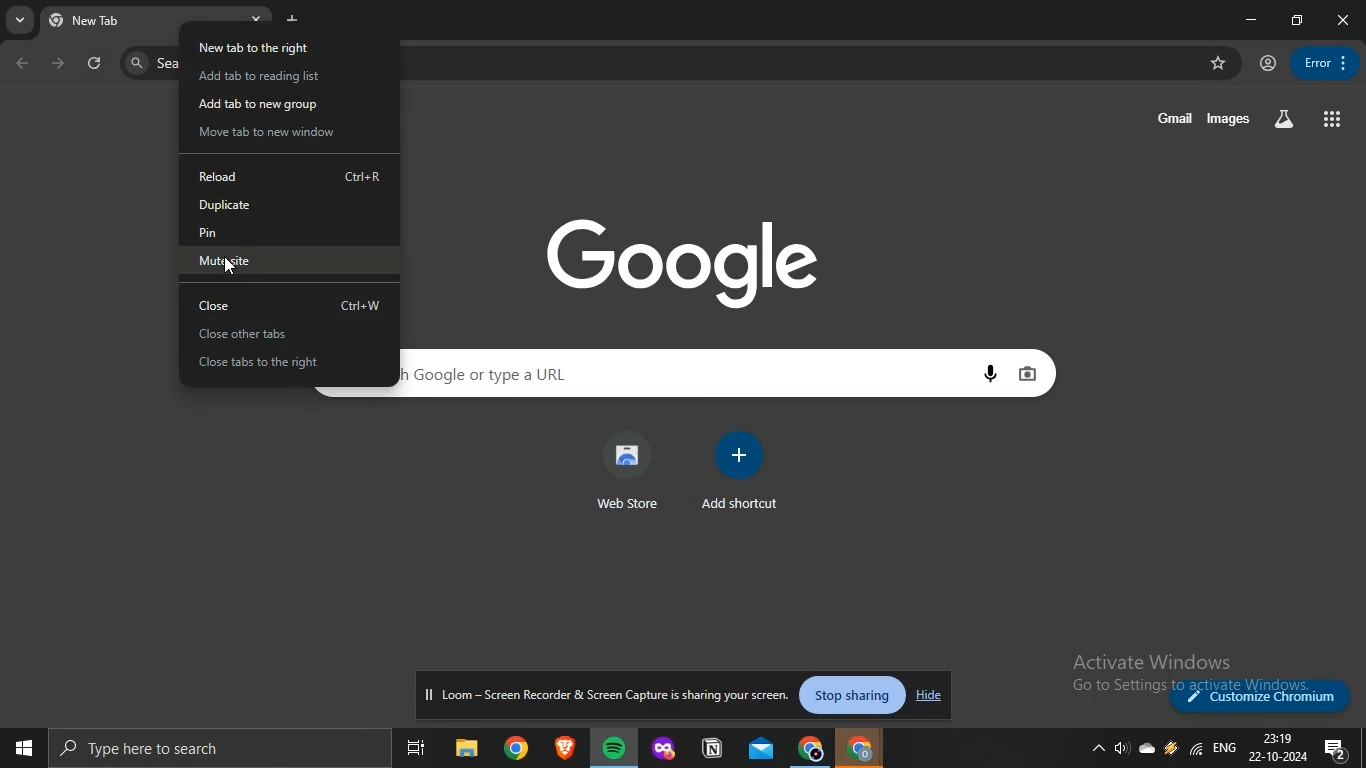 The image size is (1366, 768). What do you see at coordinates (1344, 20) in the screenshot?
I see `close` at bounding box center [1344, 20].